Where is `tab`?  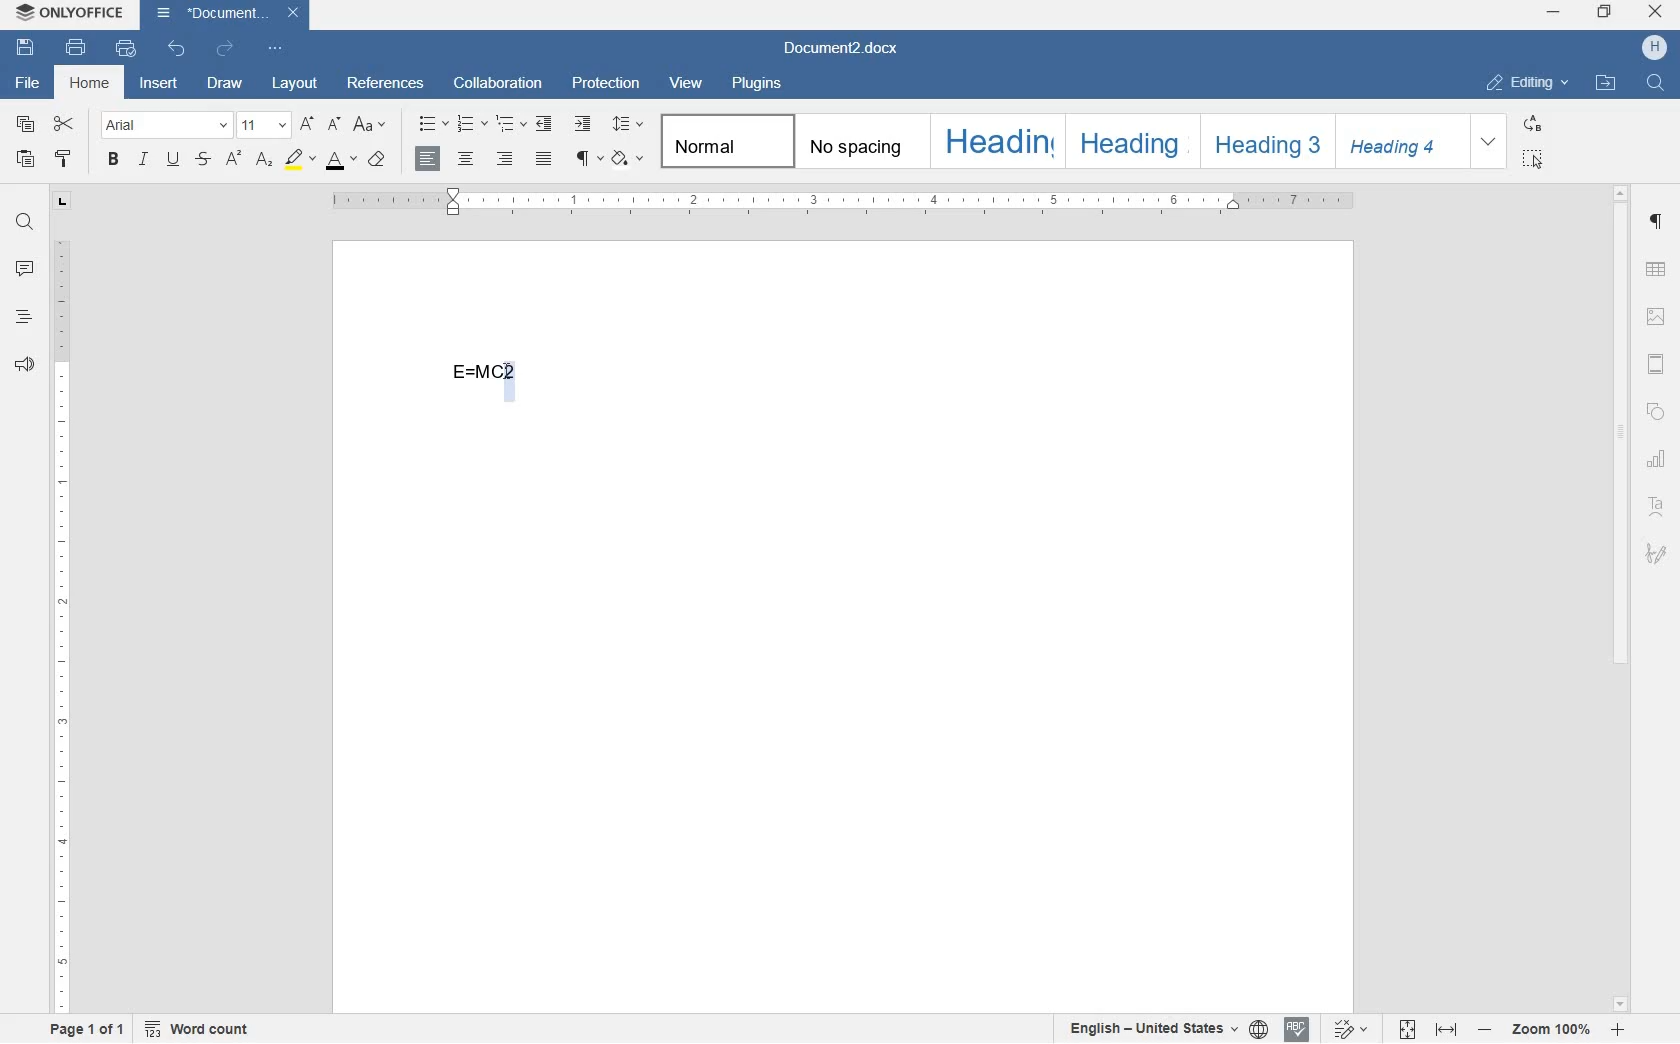
tab is located at coordinates (61, 198).